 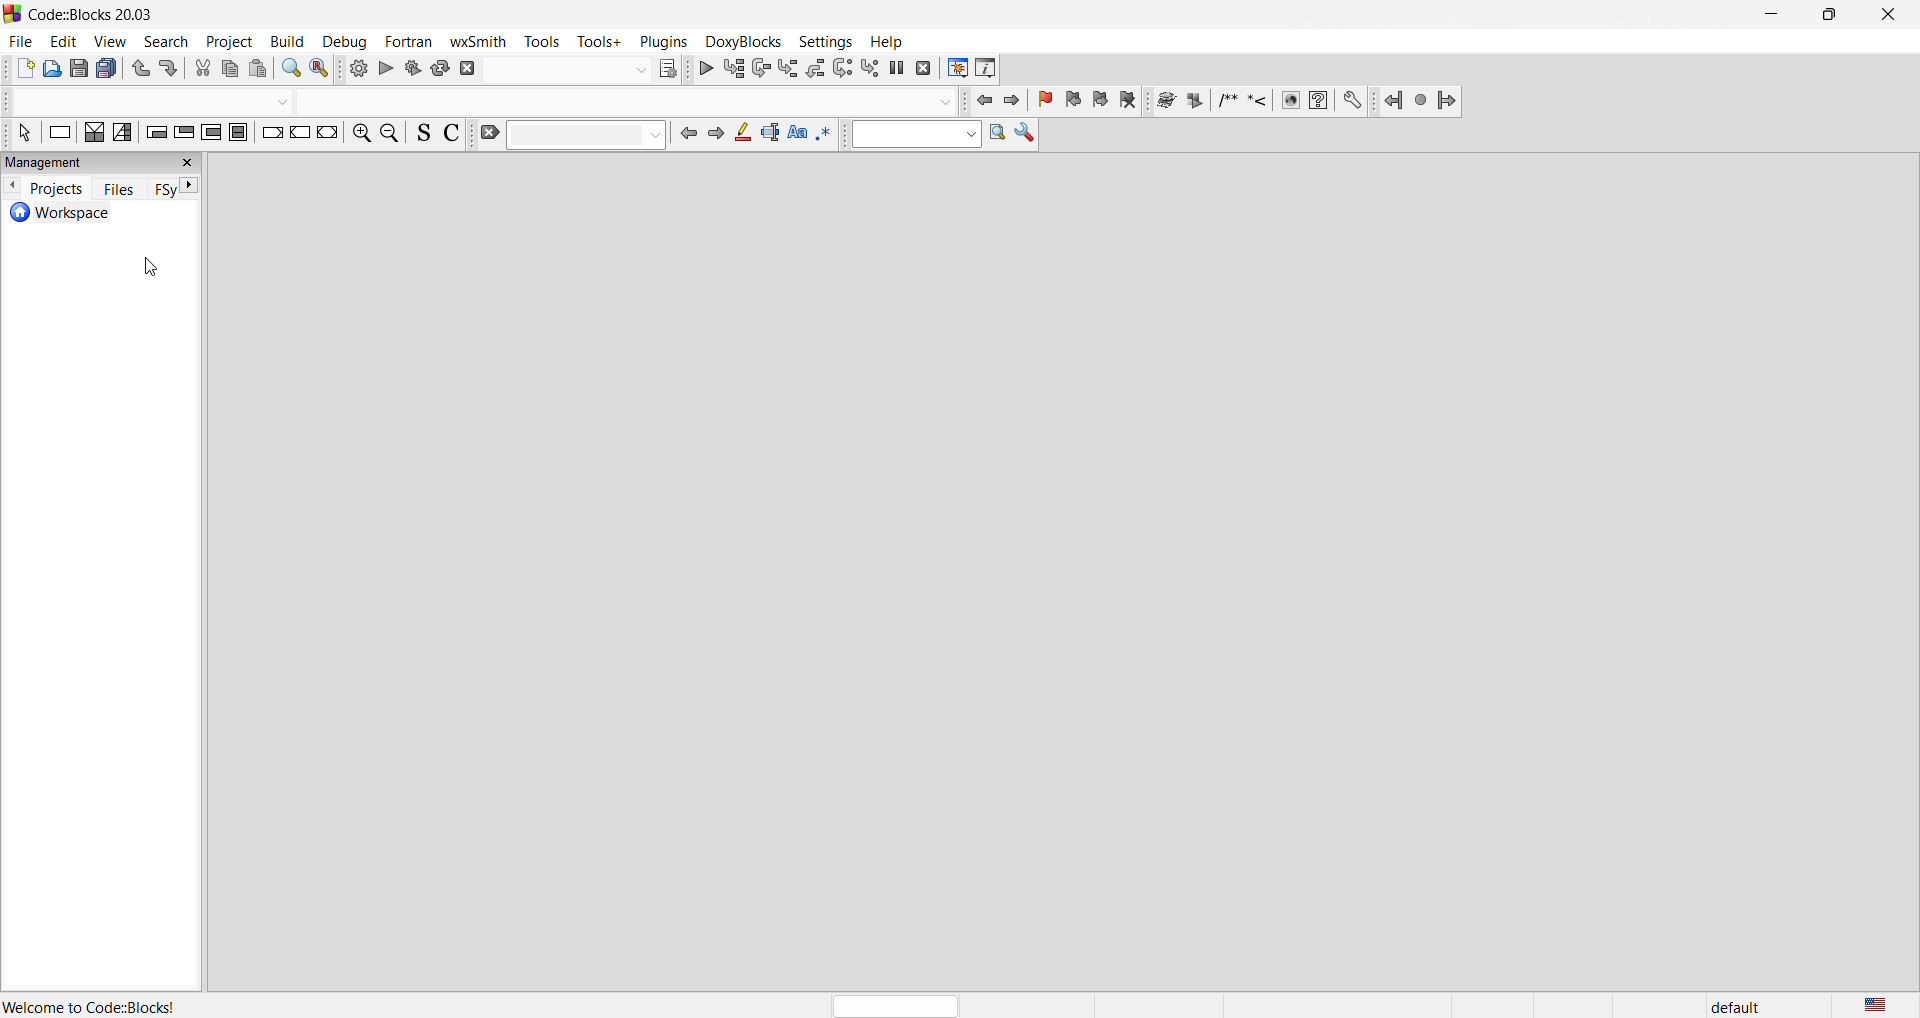 I want to click on tools+, so click(x=601, y=42).